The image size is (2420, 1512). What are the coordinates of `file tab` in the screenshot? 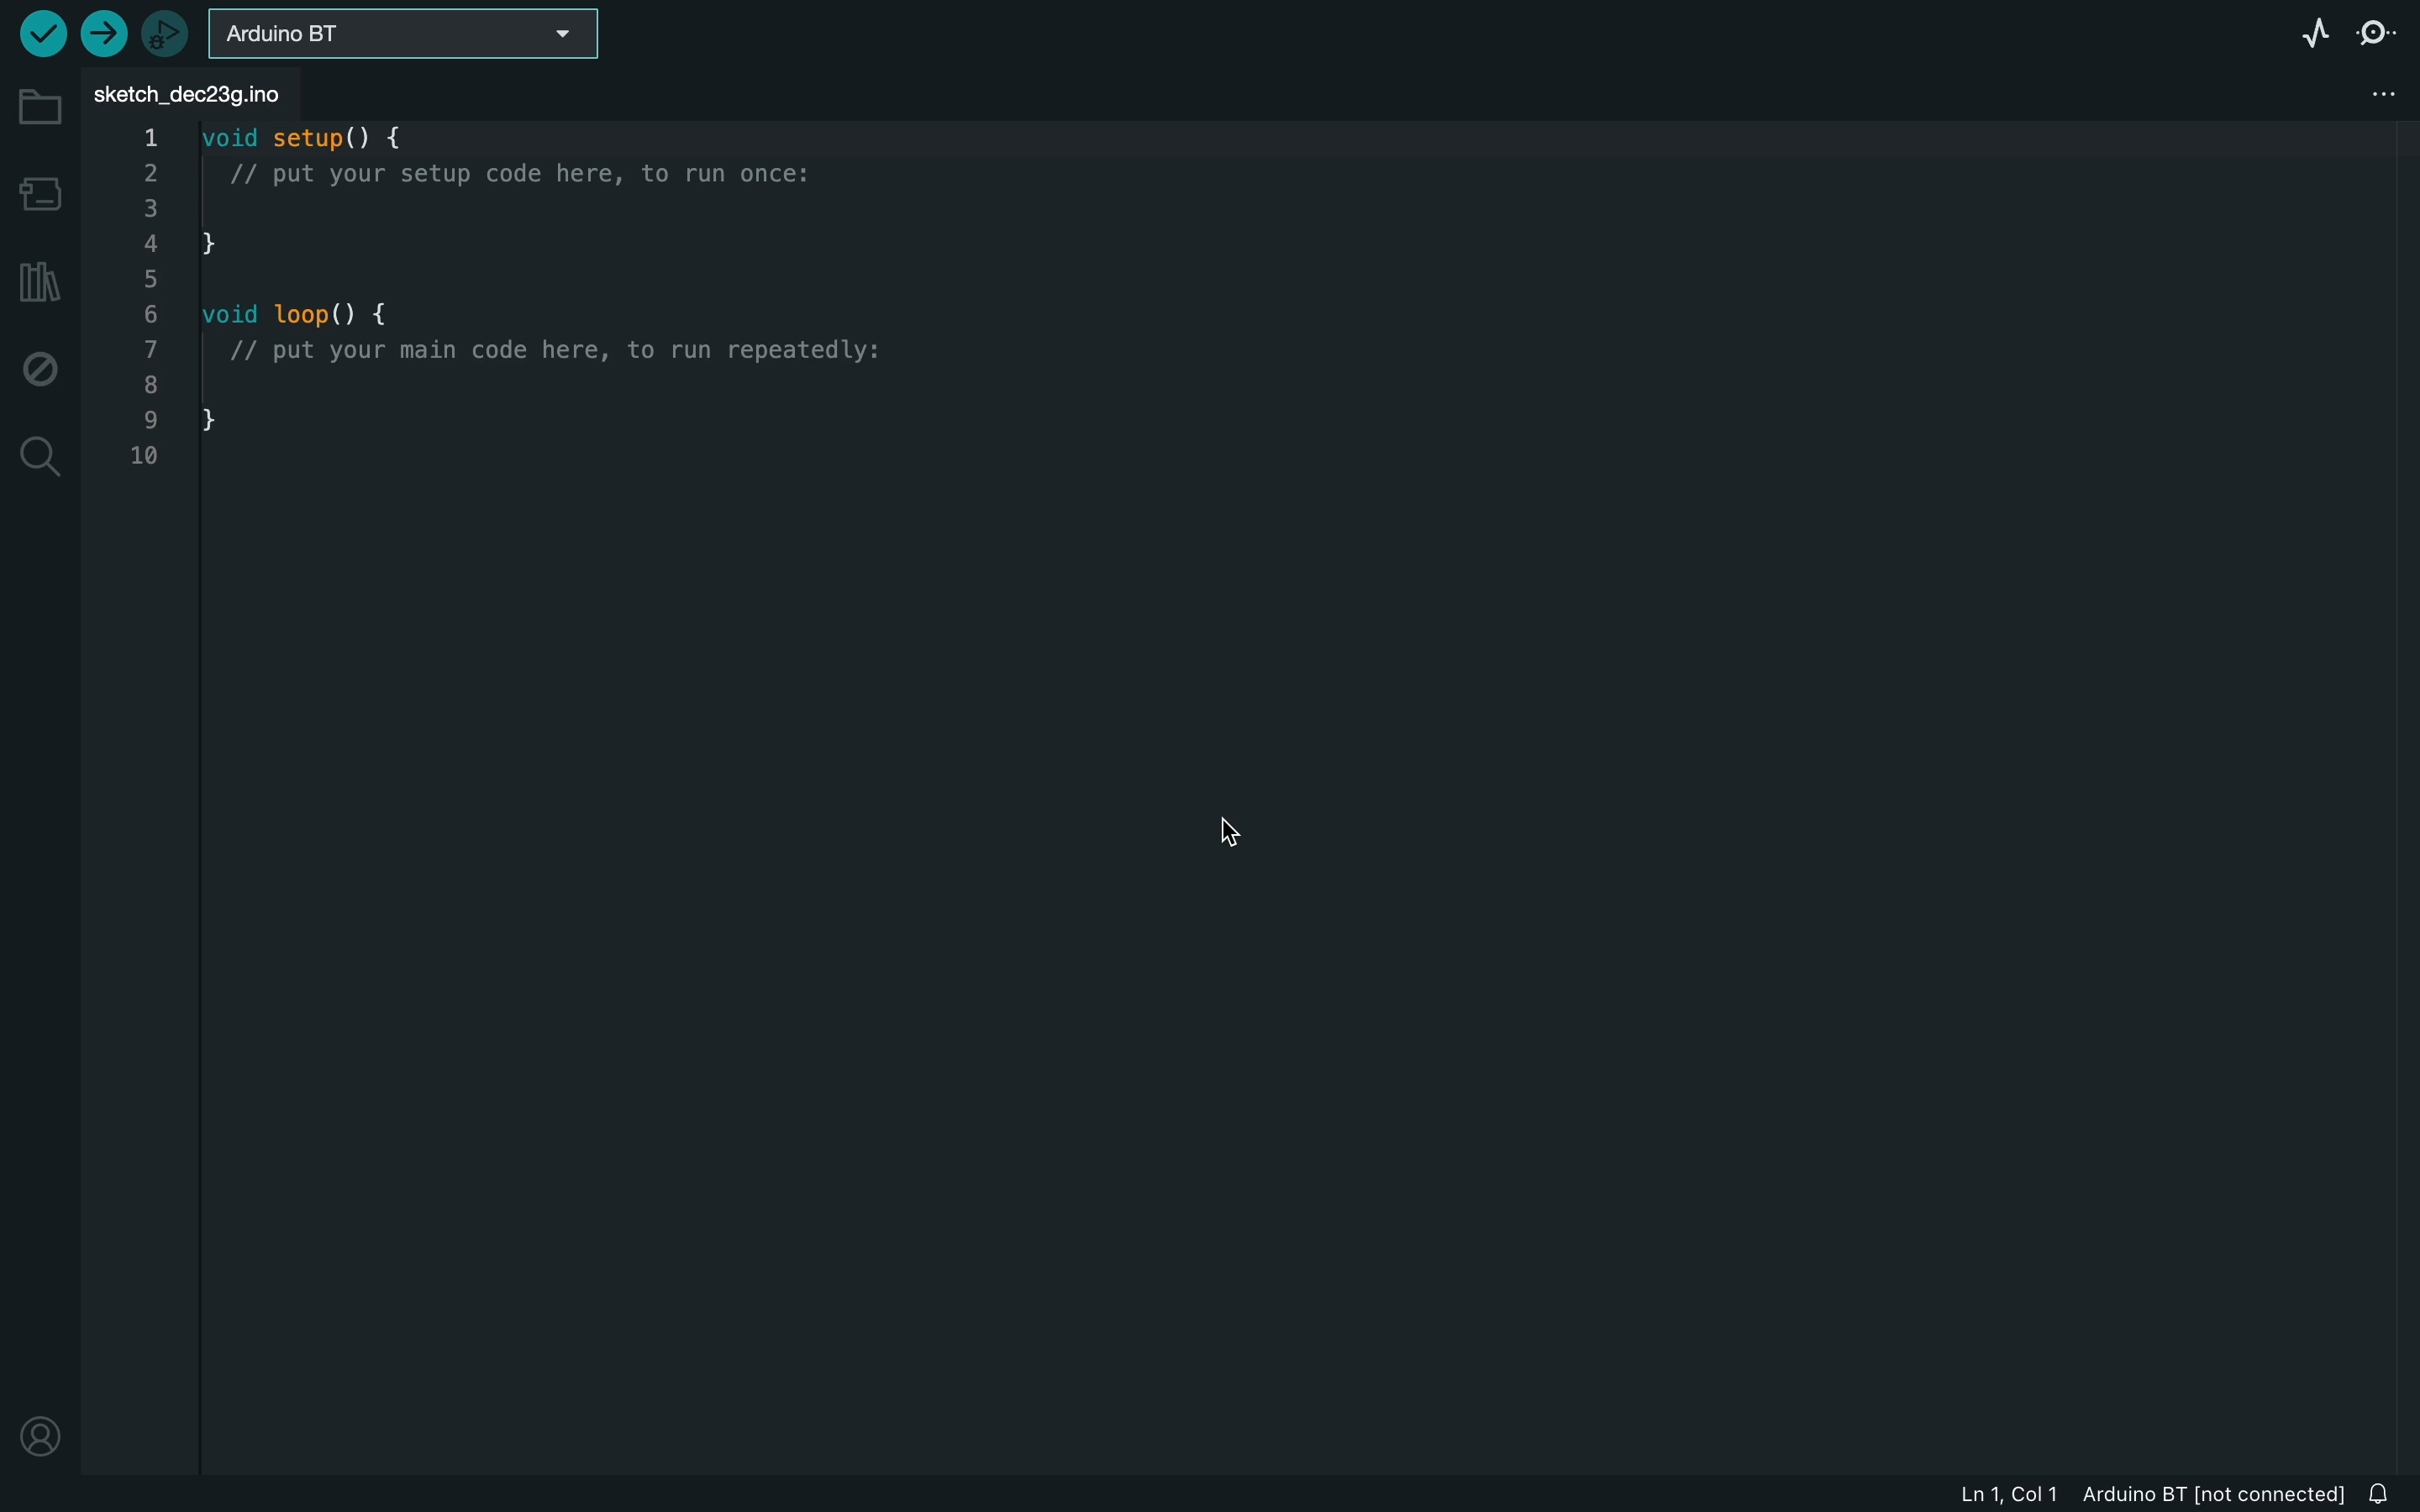 It's located at (194, 91).